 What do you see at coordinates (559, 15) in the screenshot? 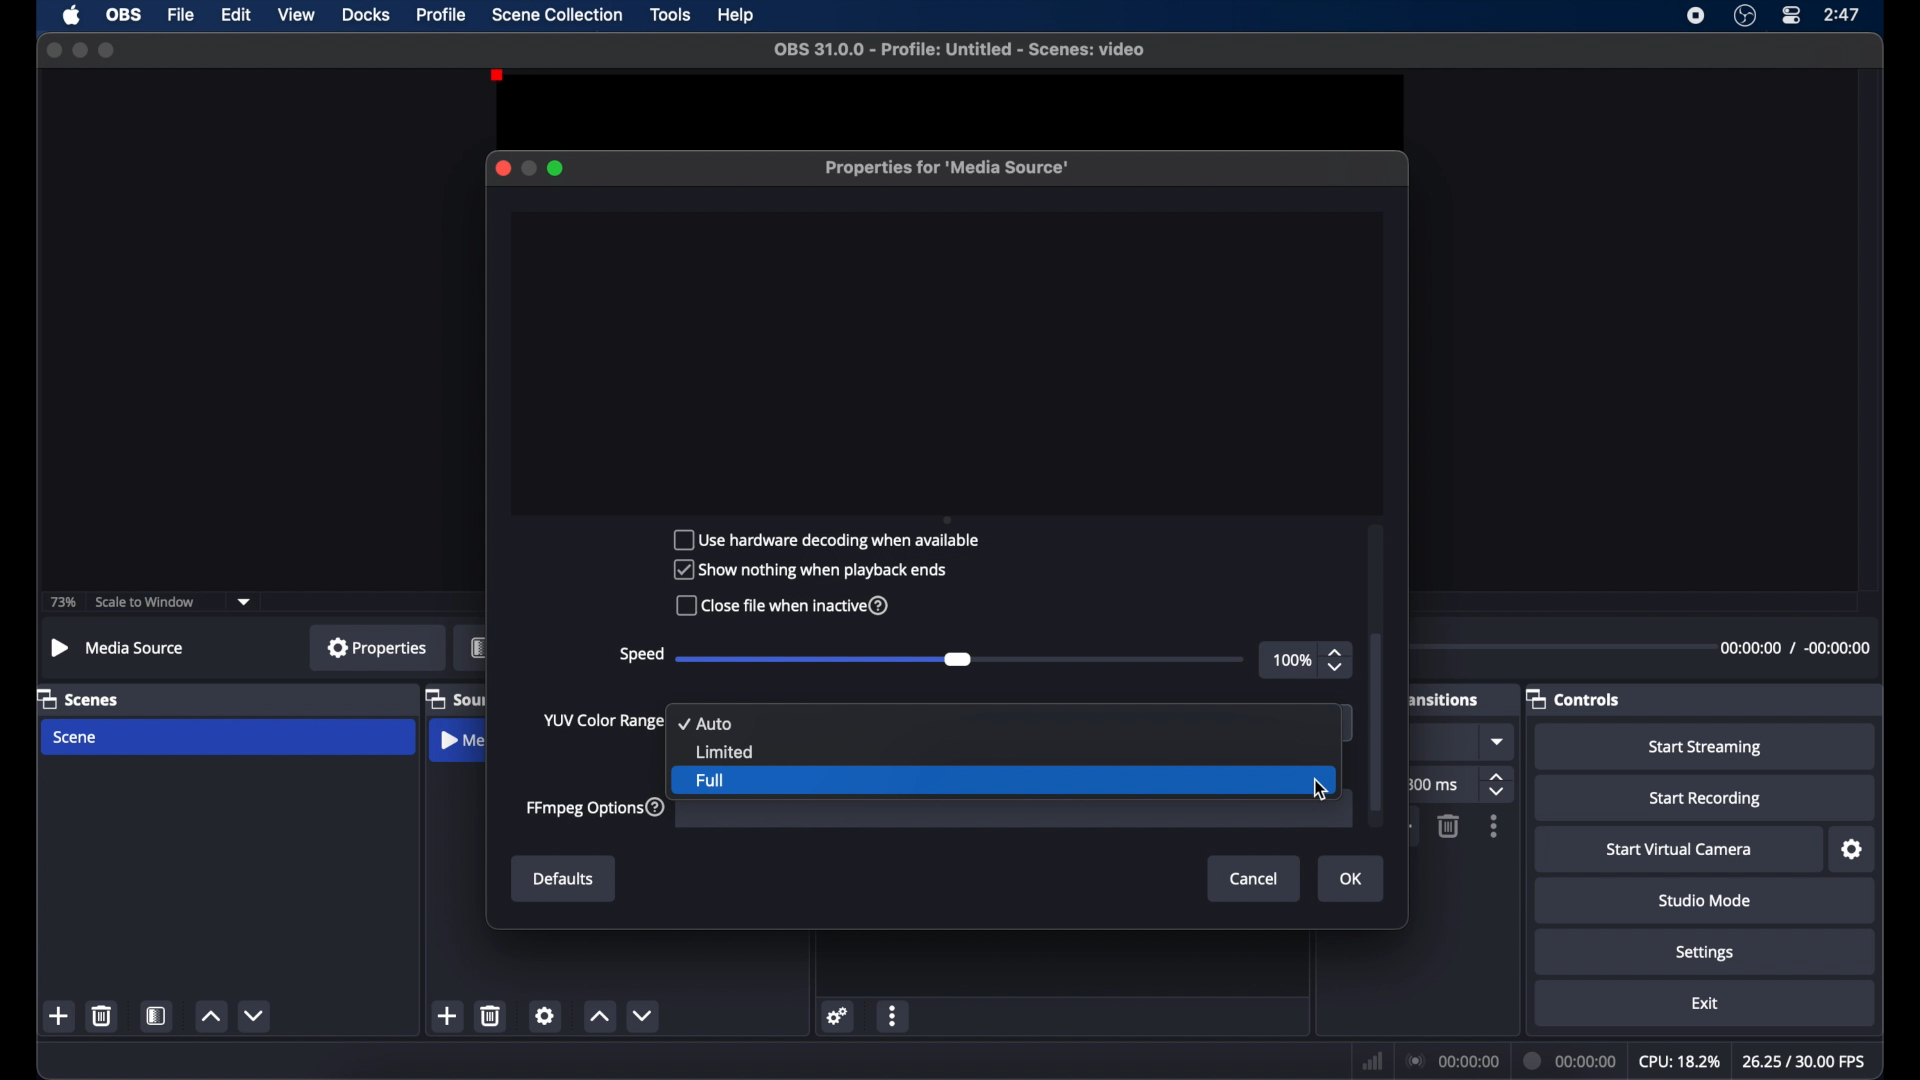
I see `scene collection` at bounding box center [559, 15].